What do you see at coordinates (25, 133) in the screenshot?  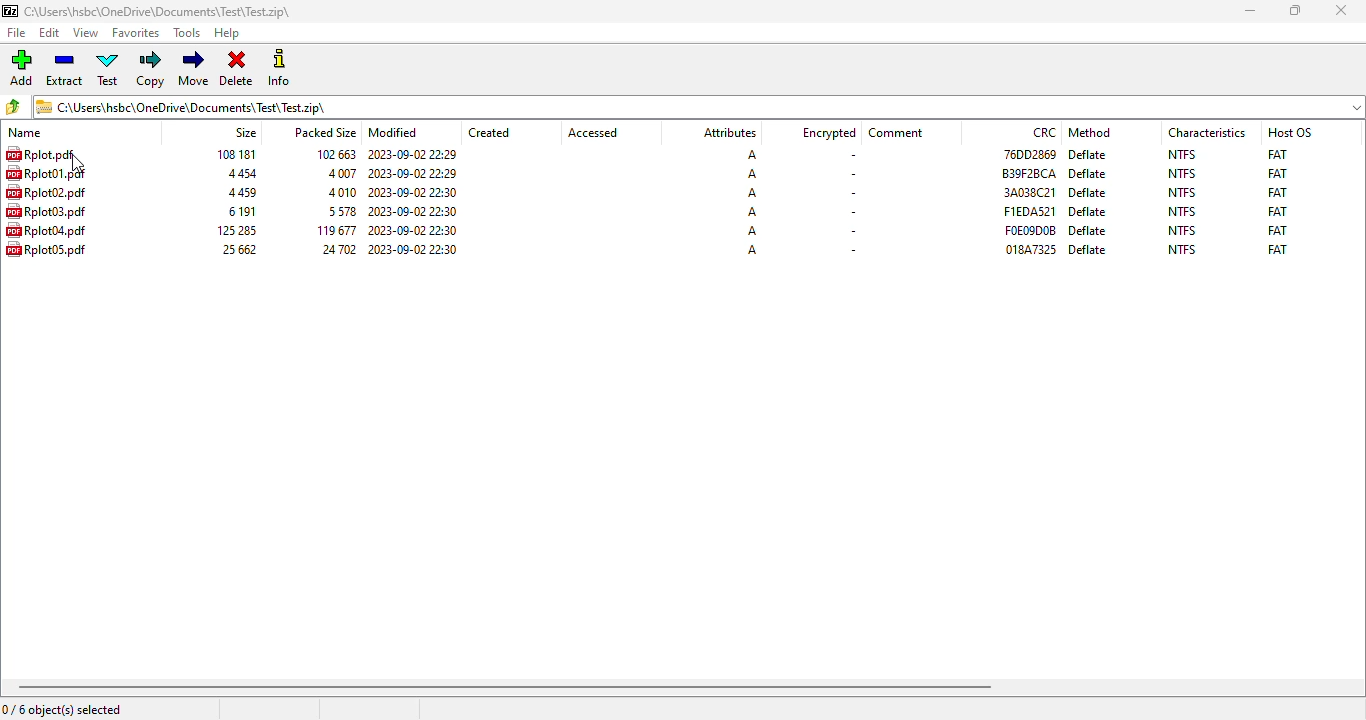 I see `name` at bounding box center [25, 133].